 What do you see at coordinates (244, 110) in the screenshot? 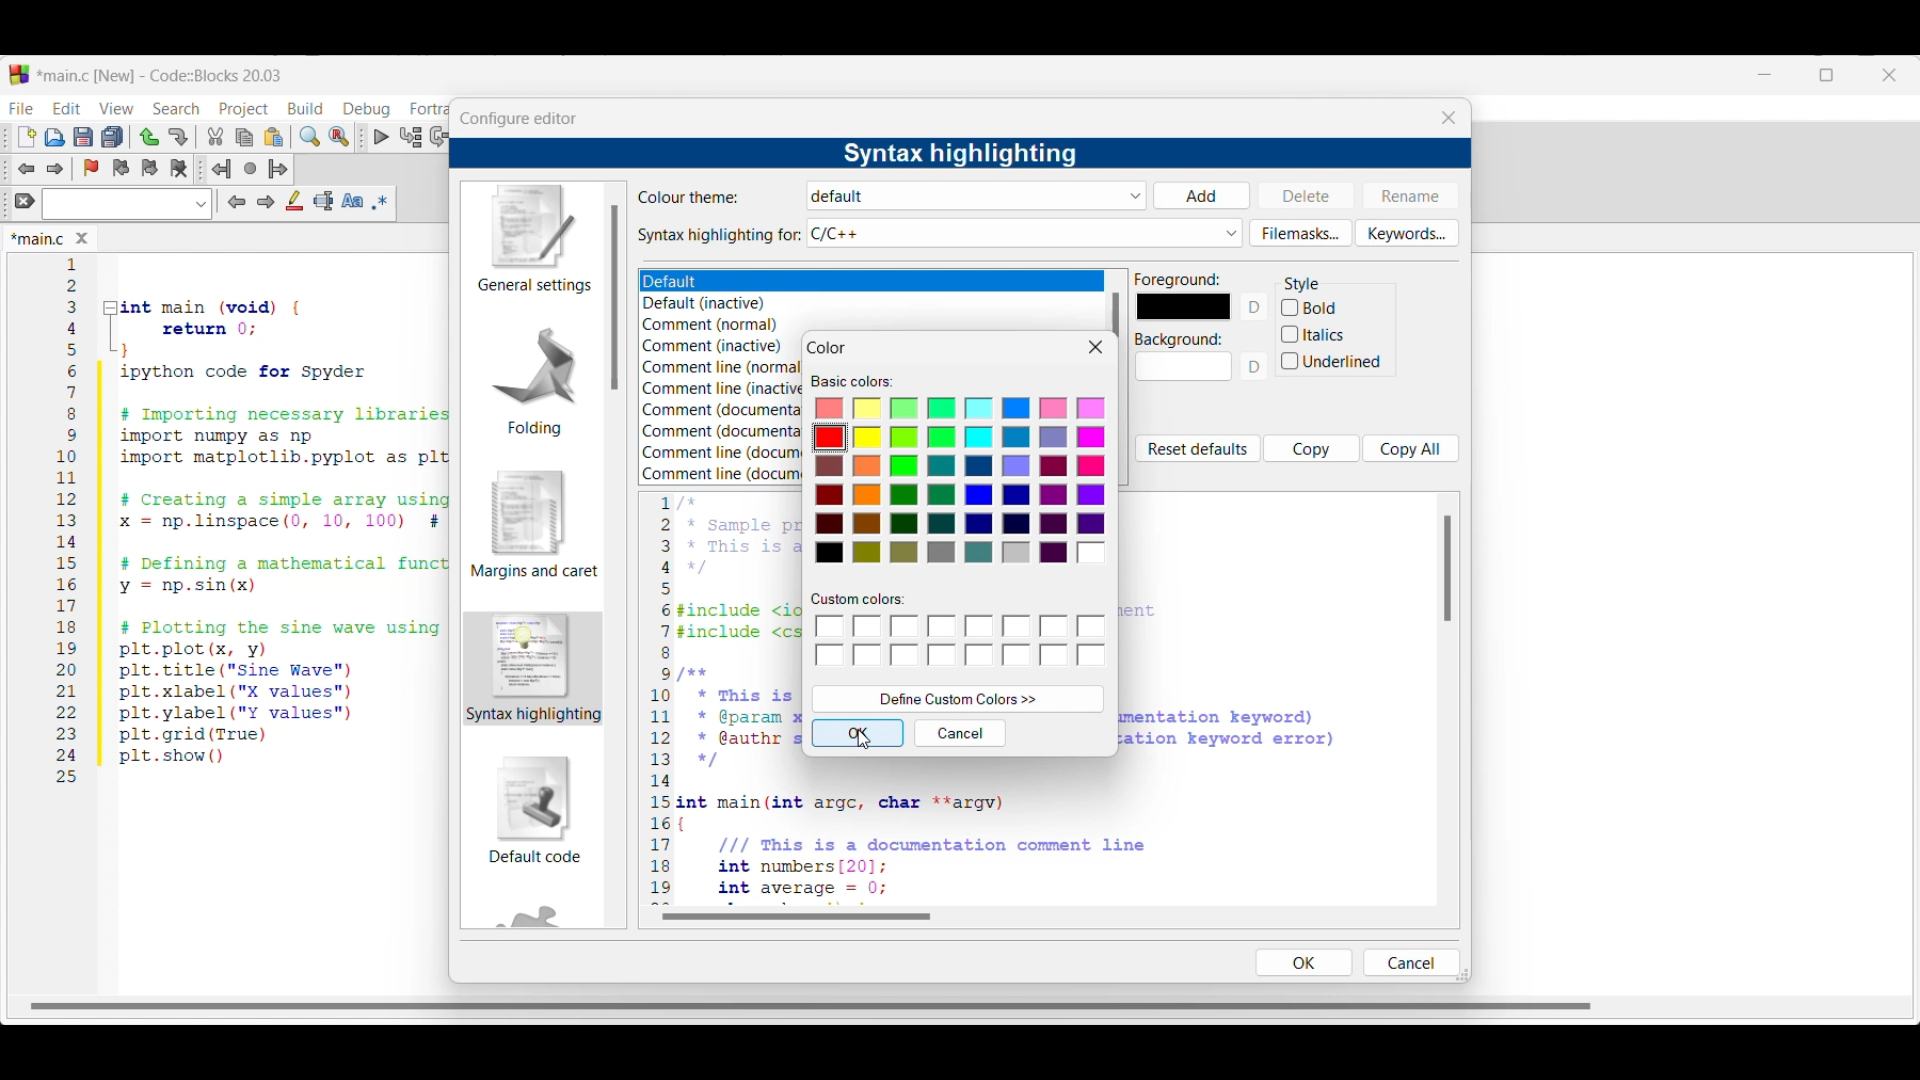
I see `Project menu` at bounding box center [244, 110].